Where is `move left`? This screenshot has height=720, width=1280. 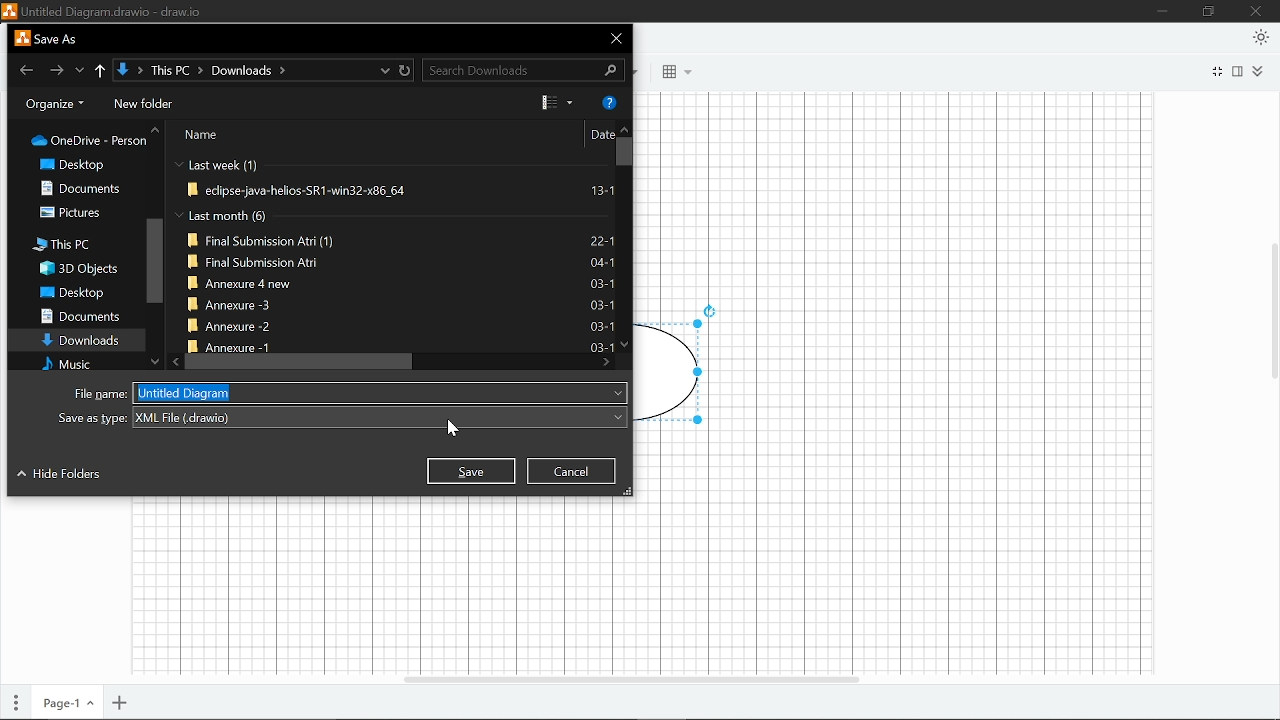
move left is located at coordinates (176, 361).